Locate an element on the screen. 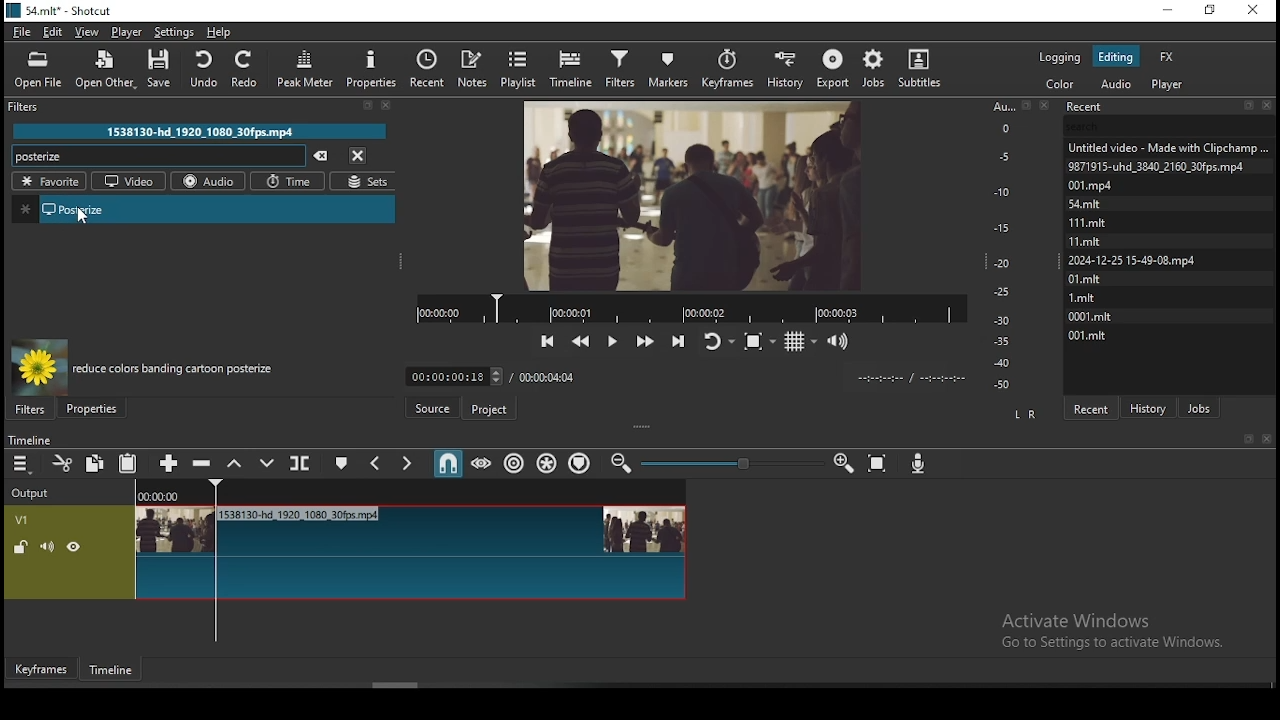 The height and width of the screenshot is (720, 1280). player is located at coordinates (125, 33).